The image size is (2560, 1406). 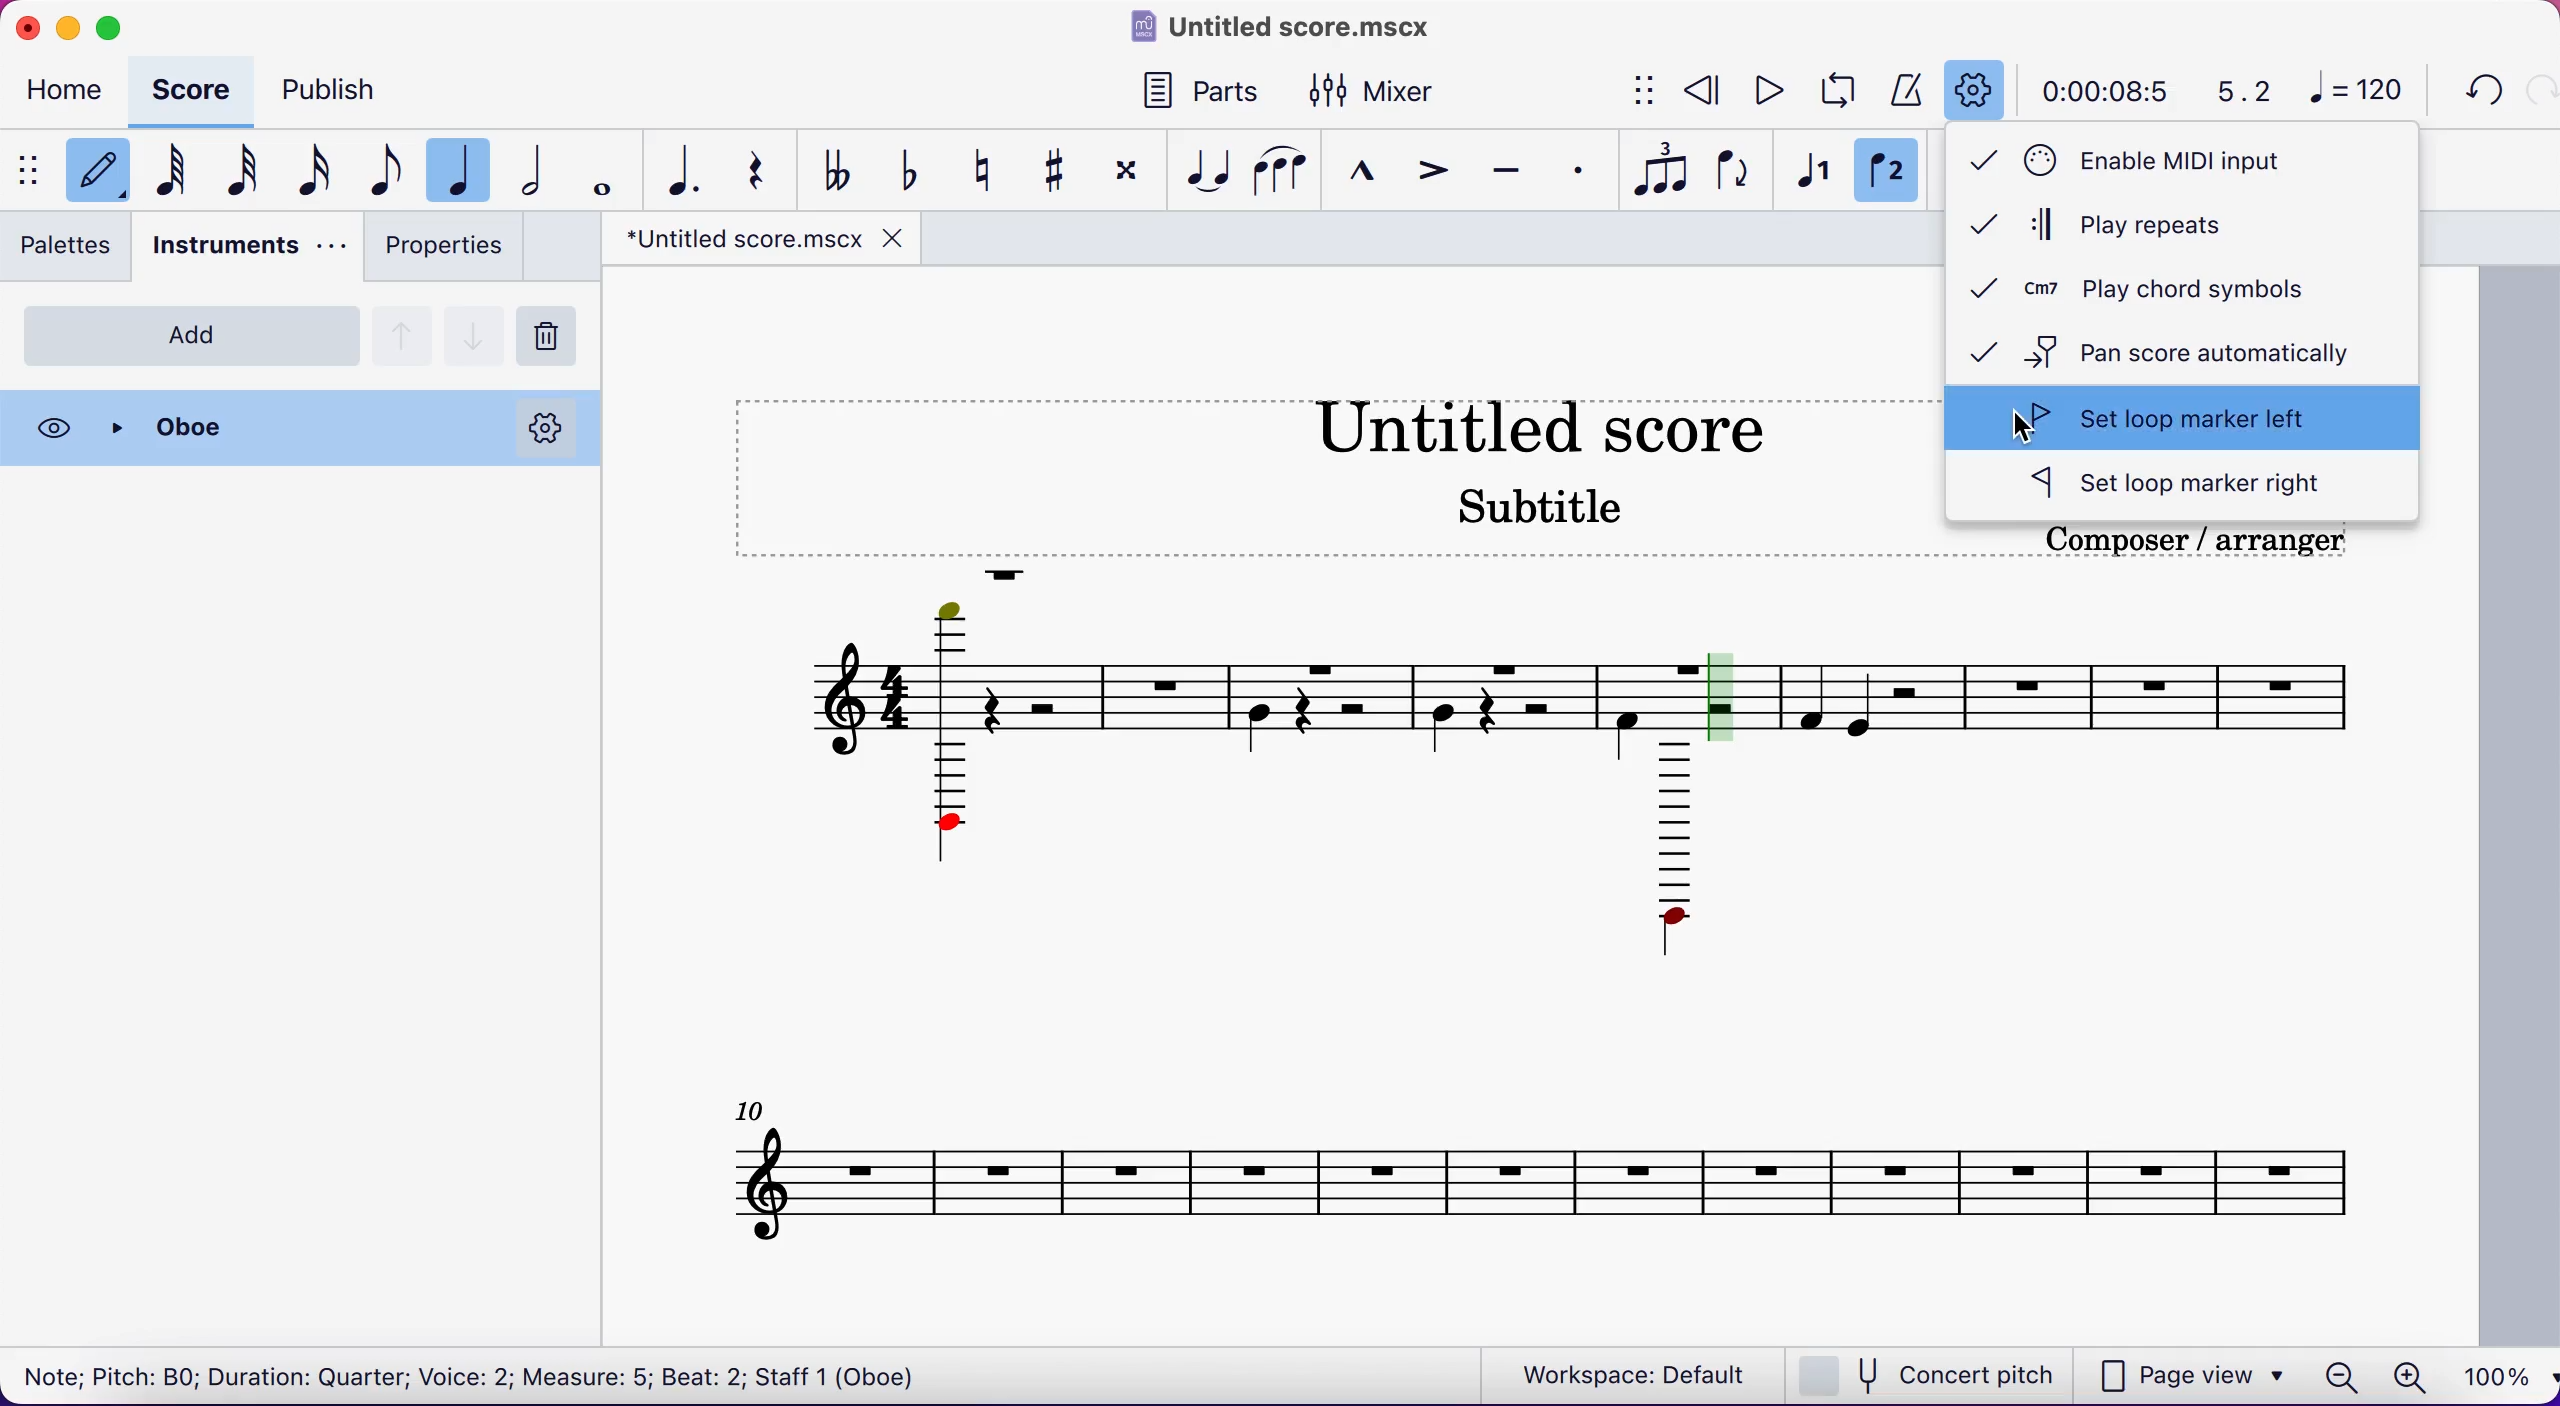 I want to click on 16th note, so click(x=314, y=171).